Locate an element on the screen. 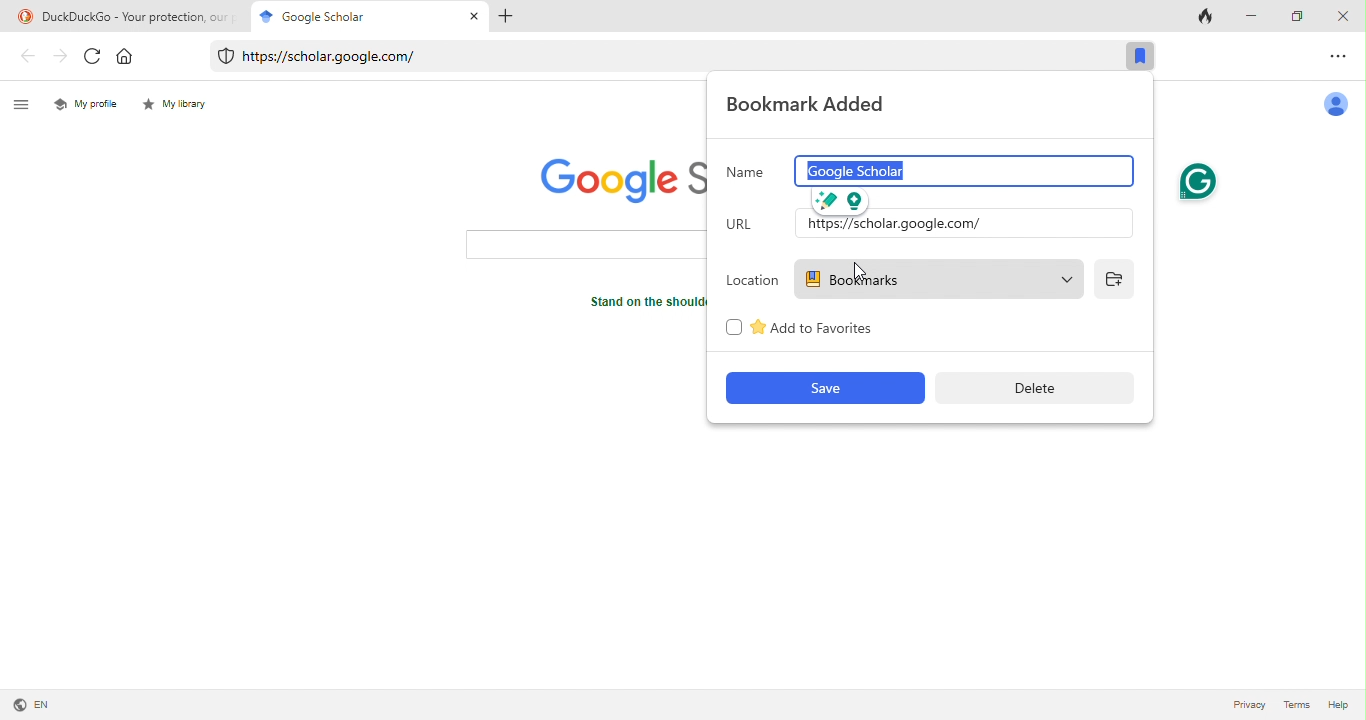  add tab is located at coordinates (508, 18).